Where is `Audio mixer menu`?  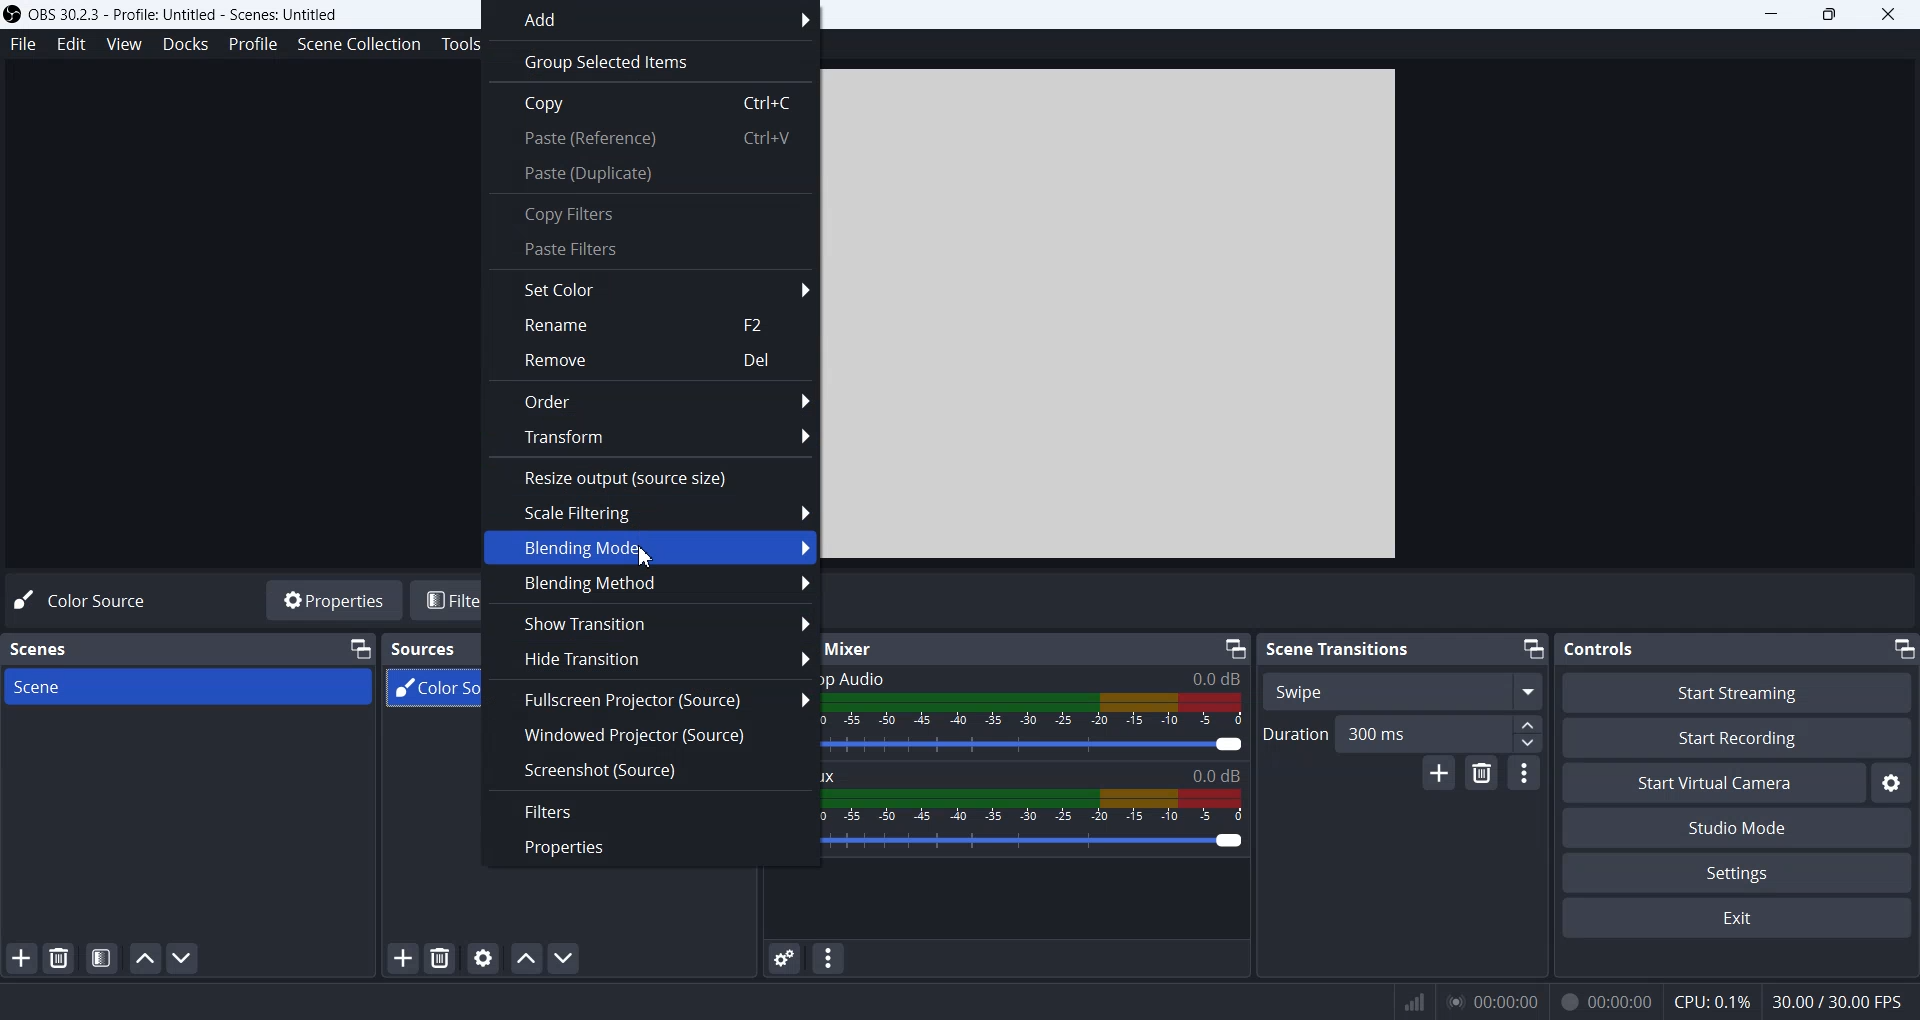
Audio mixer menu is located at coordinates (830, 958).